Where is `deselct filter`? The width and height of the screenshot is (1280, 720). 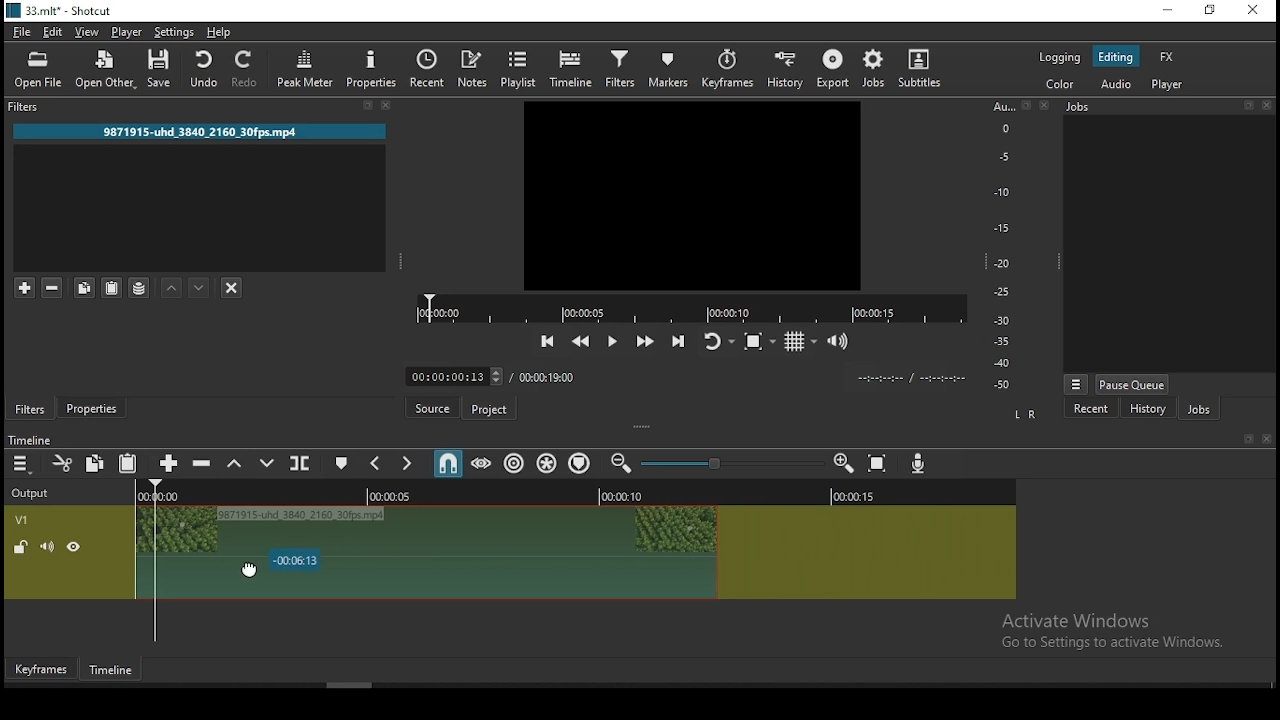 deselct filter is located at coordinates (233, 289).